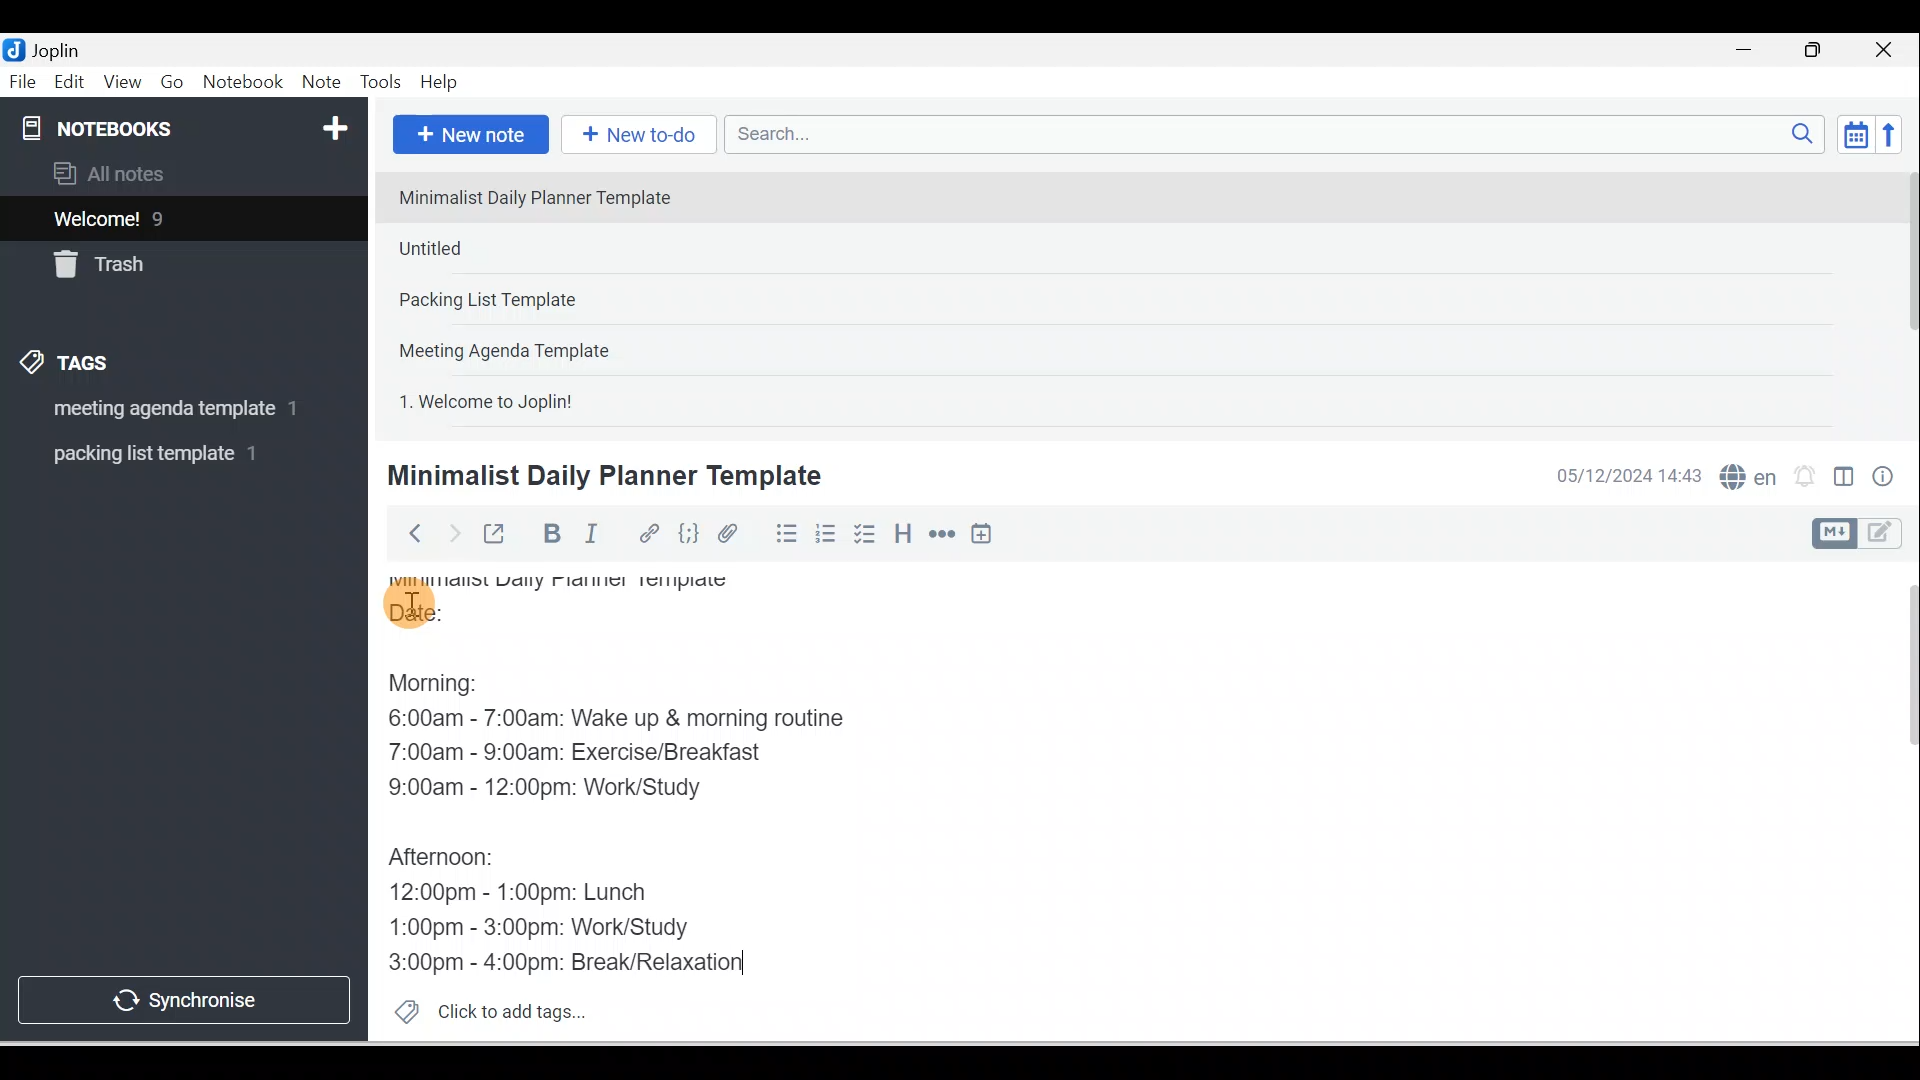  What do you see at coordinates (689, 535) in the screenshot?
I see `Code` at bounding box center [689, 535].